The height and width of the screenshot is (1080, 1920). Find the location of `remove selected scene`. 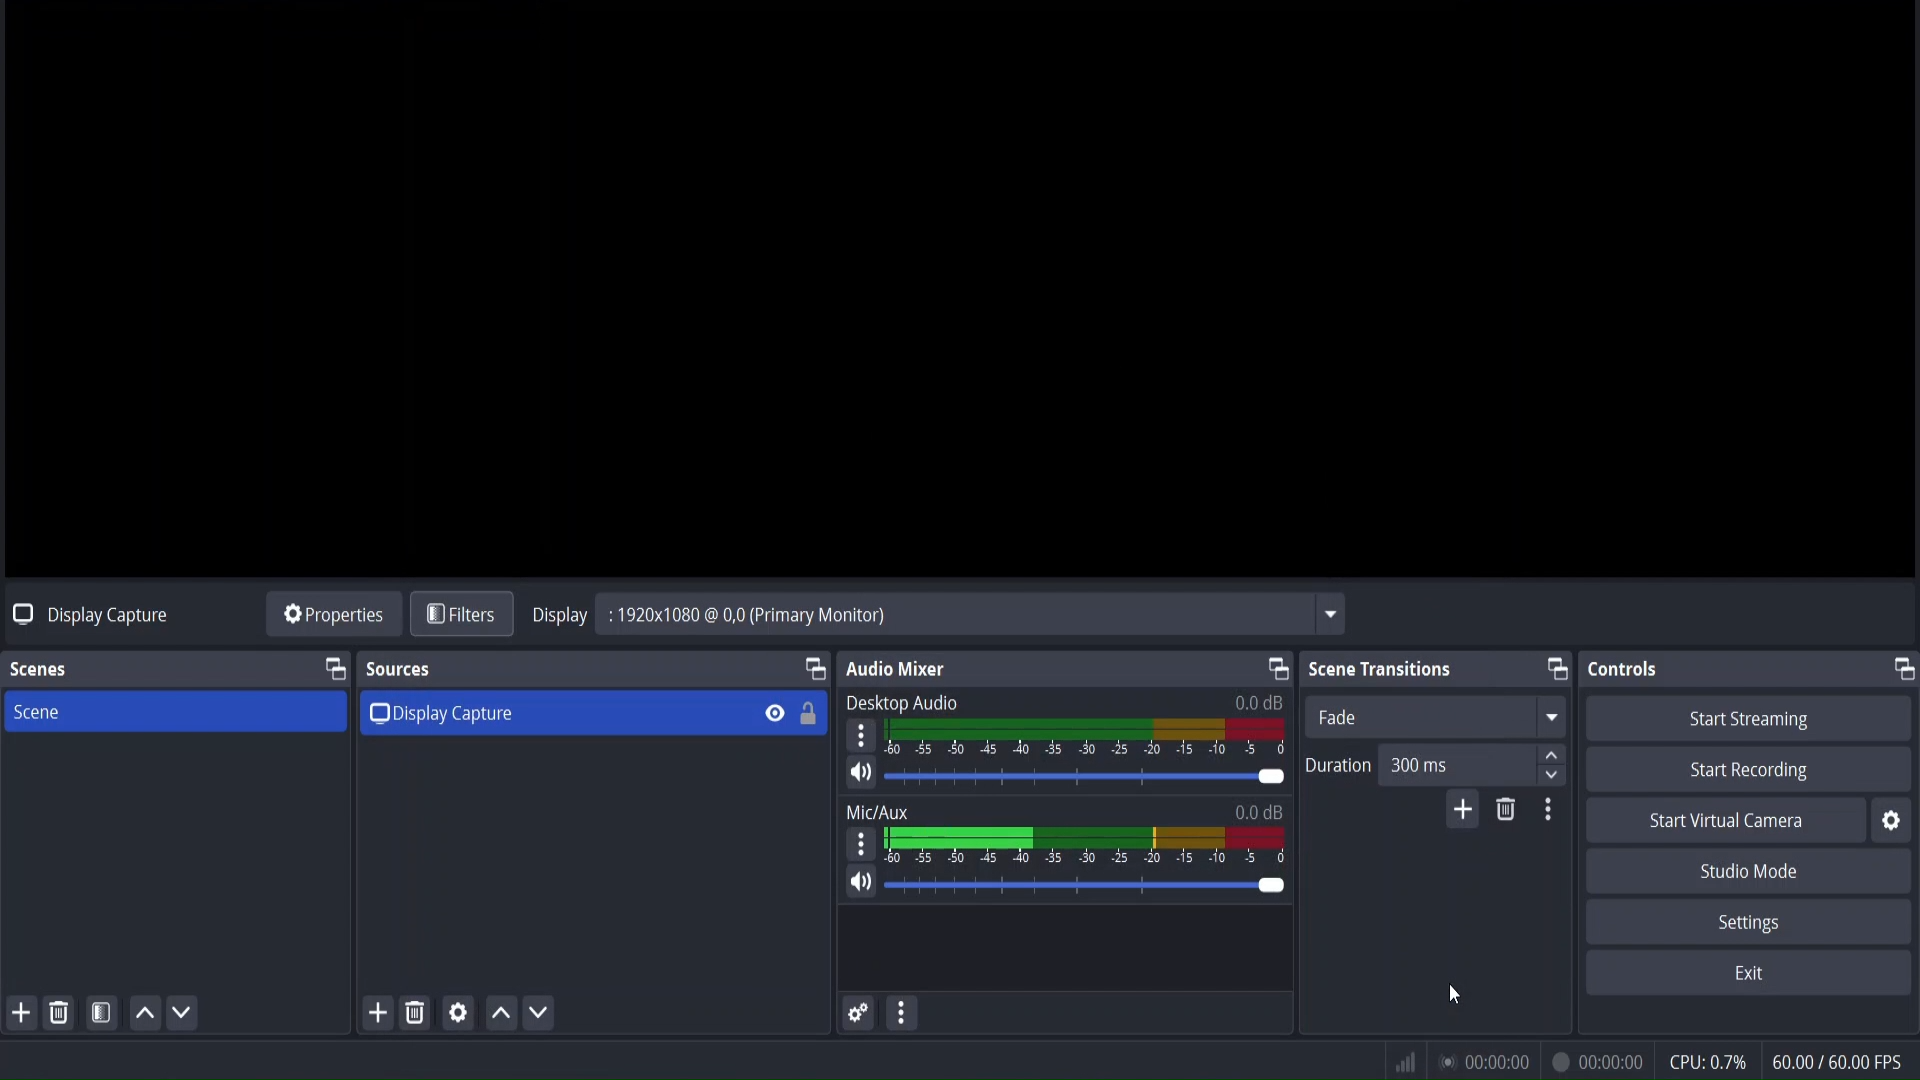

remove selected scene is located at coordinates (61, 1012).